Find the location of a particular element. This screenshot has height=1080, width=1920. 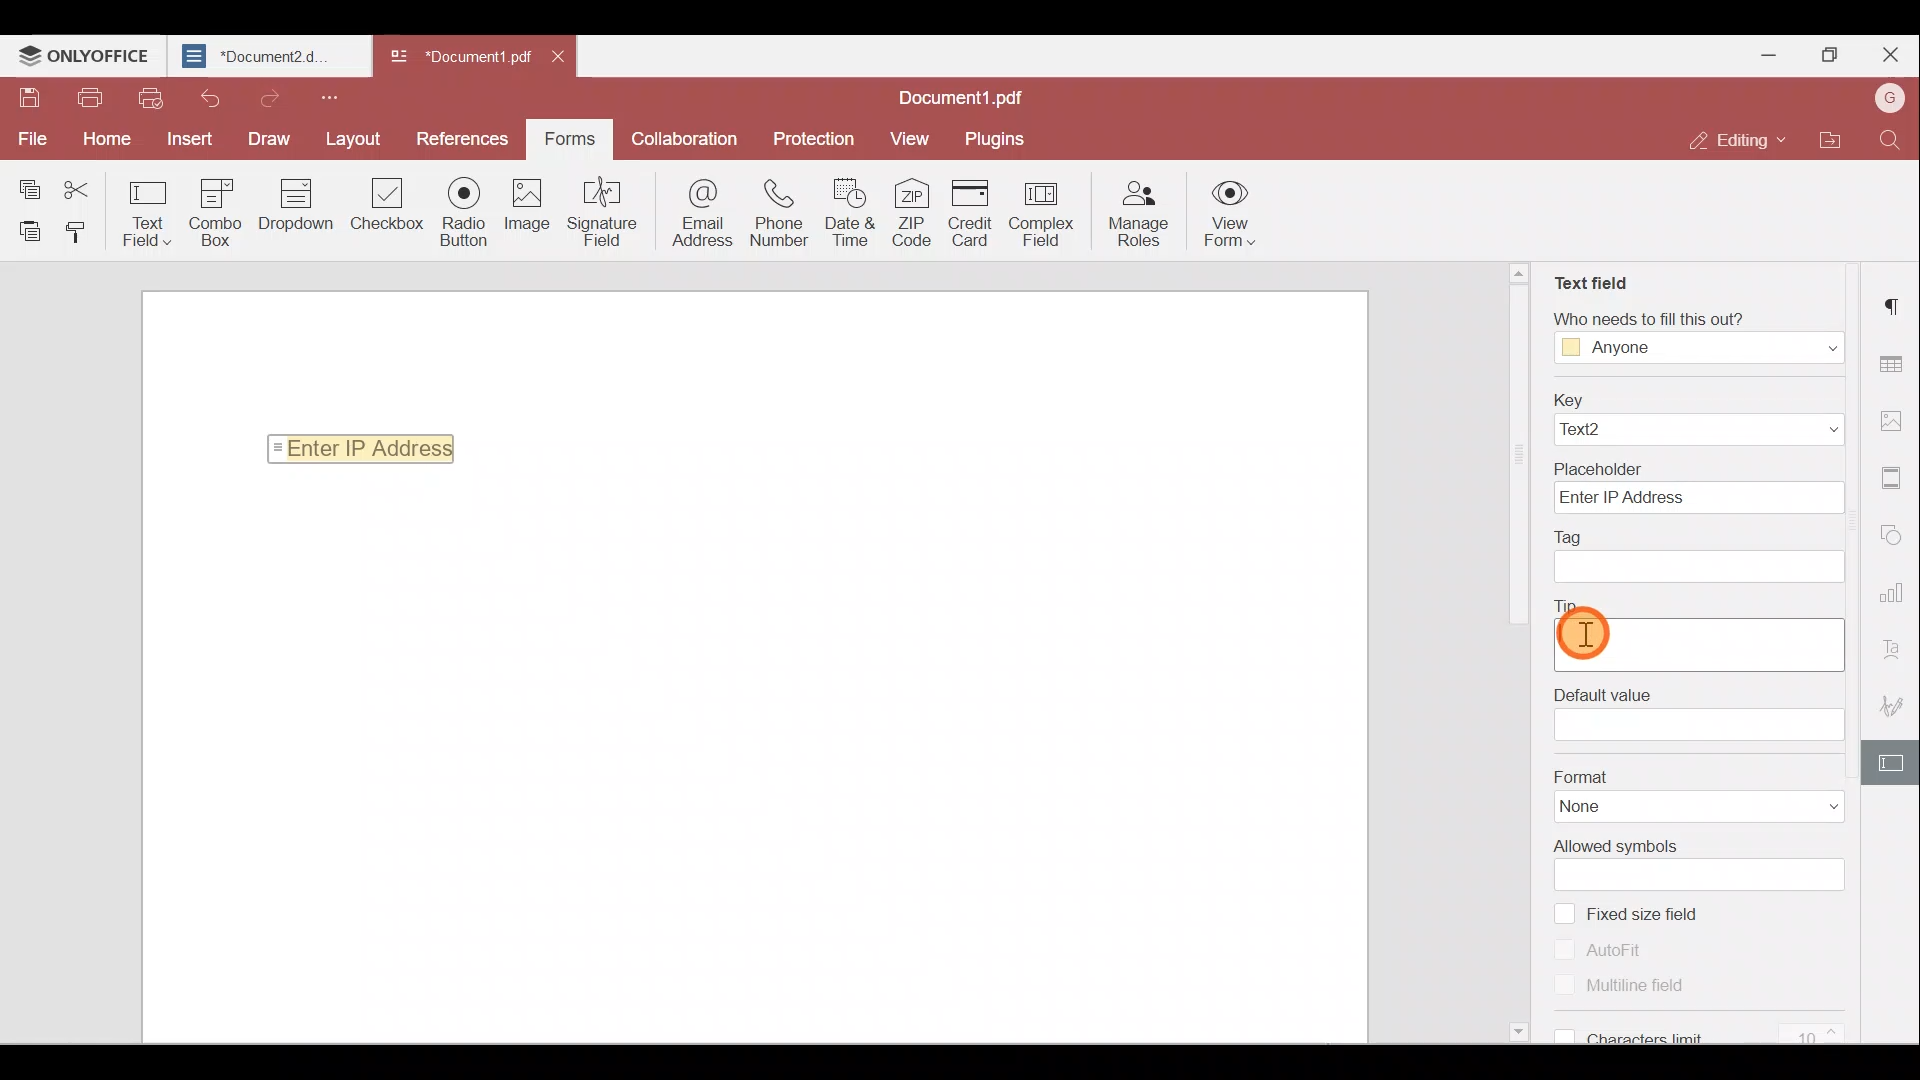

Who needs to fill this out? is located at coordinates (1687, 315).